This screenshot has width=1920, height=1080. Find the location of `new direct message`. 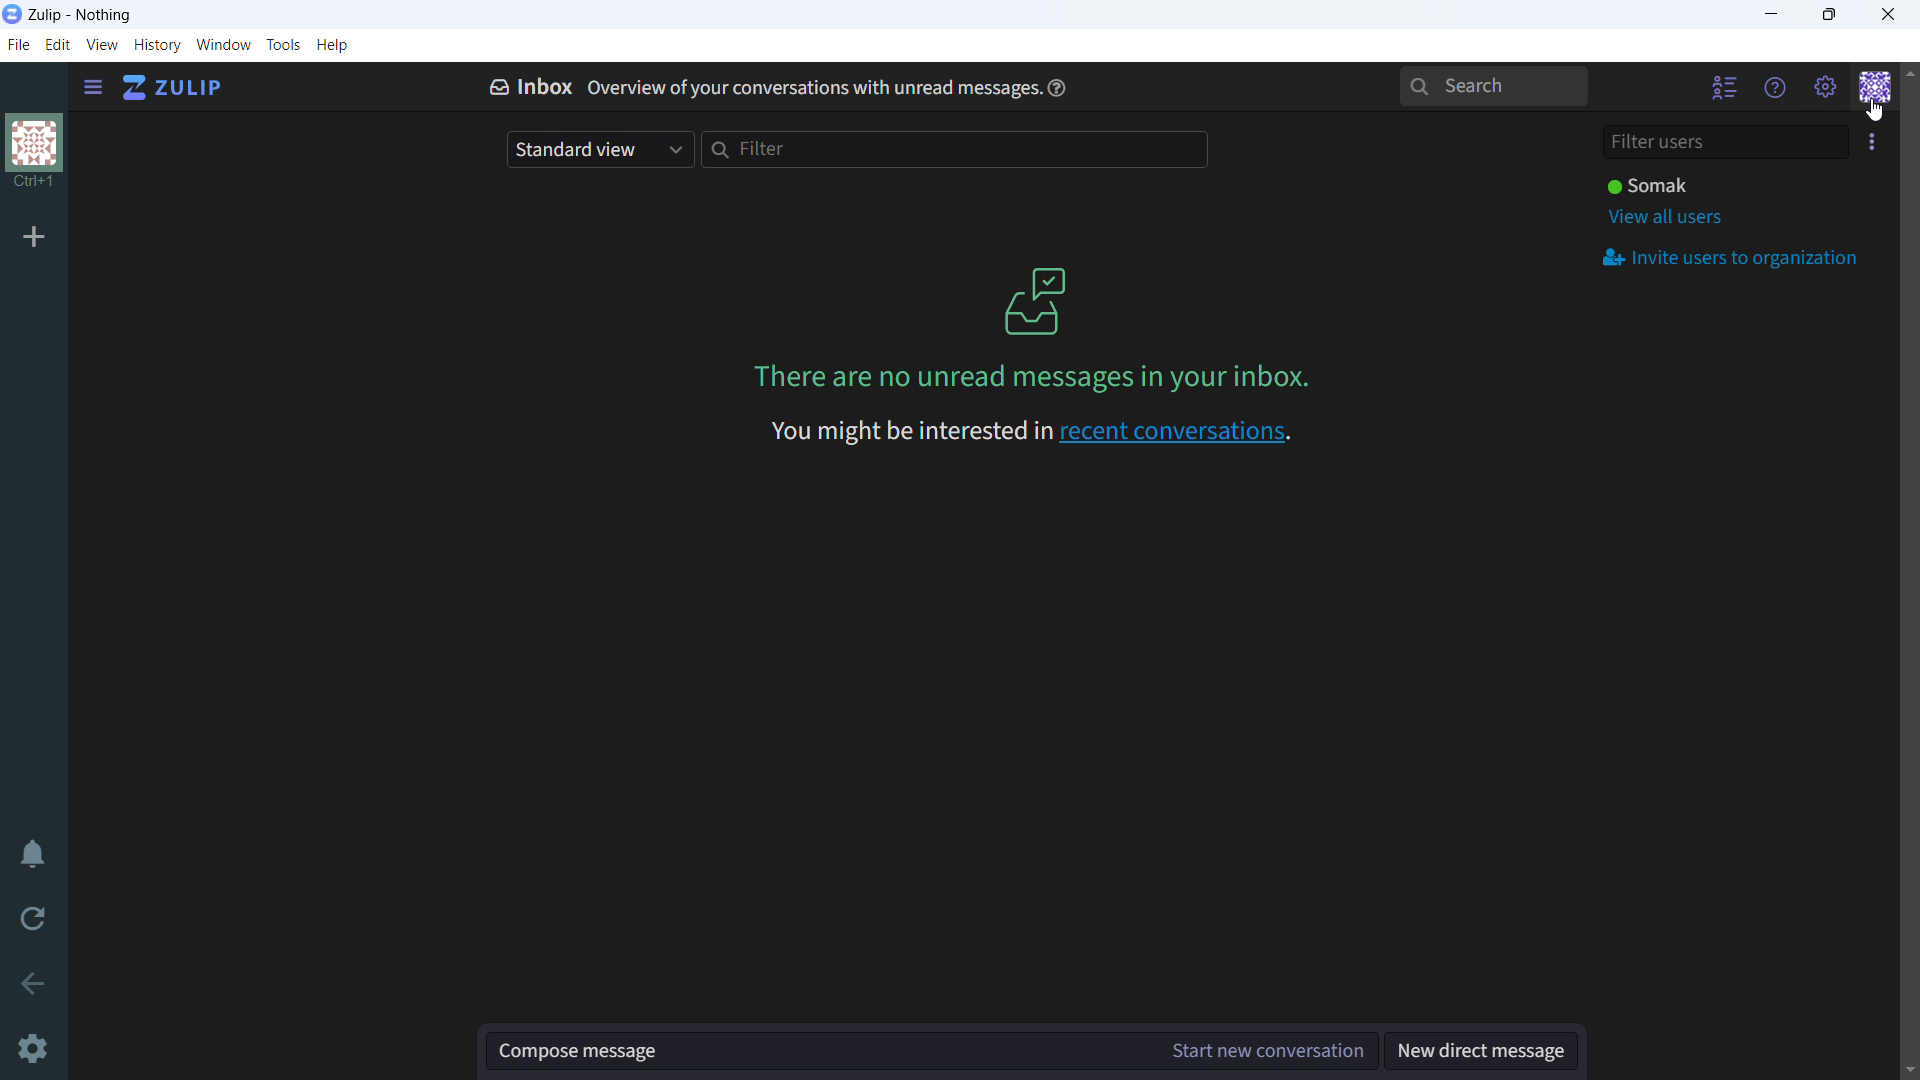

new direct message is located at coordinates (1479, 1050).